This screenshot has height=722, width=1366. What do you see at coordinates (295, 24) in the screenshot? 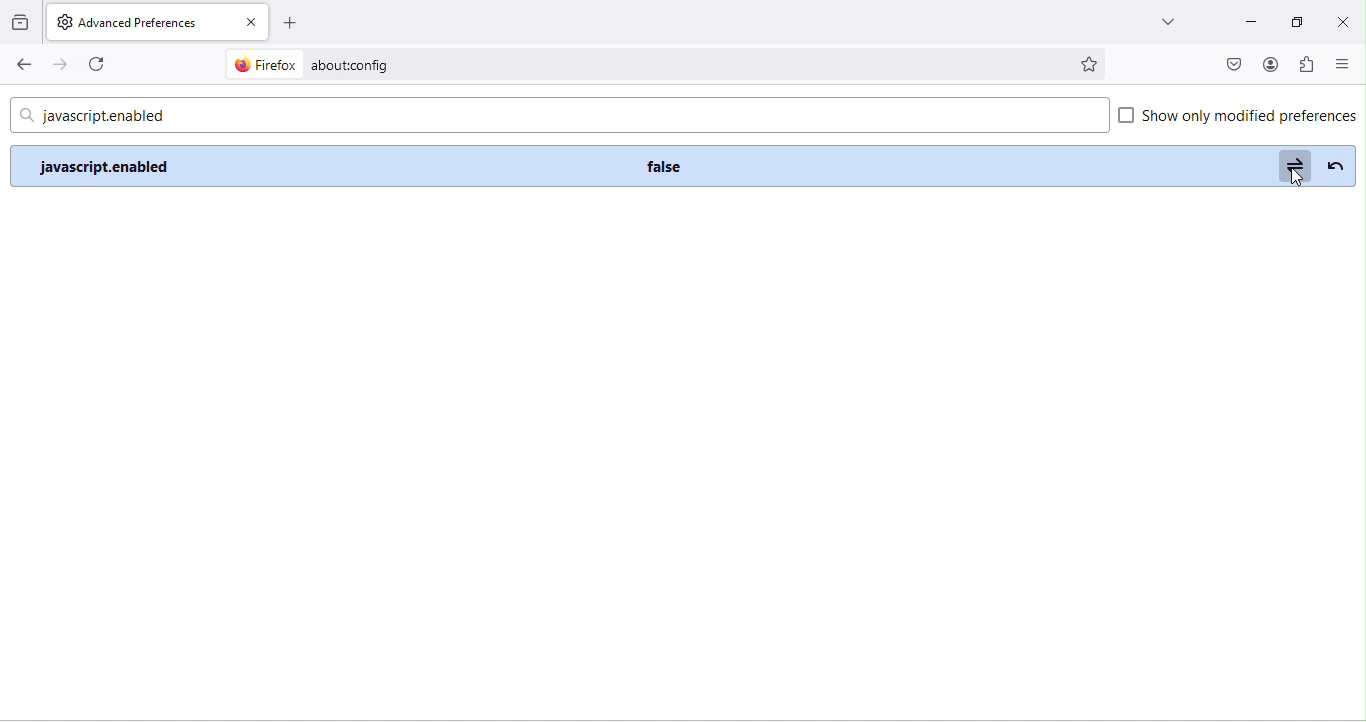
I see `add` at bounding box center [295, 24].